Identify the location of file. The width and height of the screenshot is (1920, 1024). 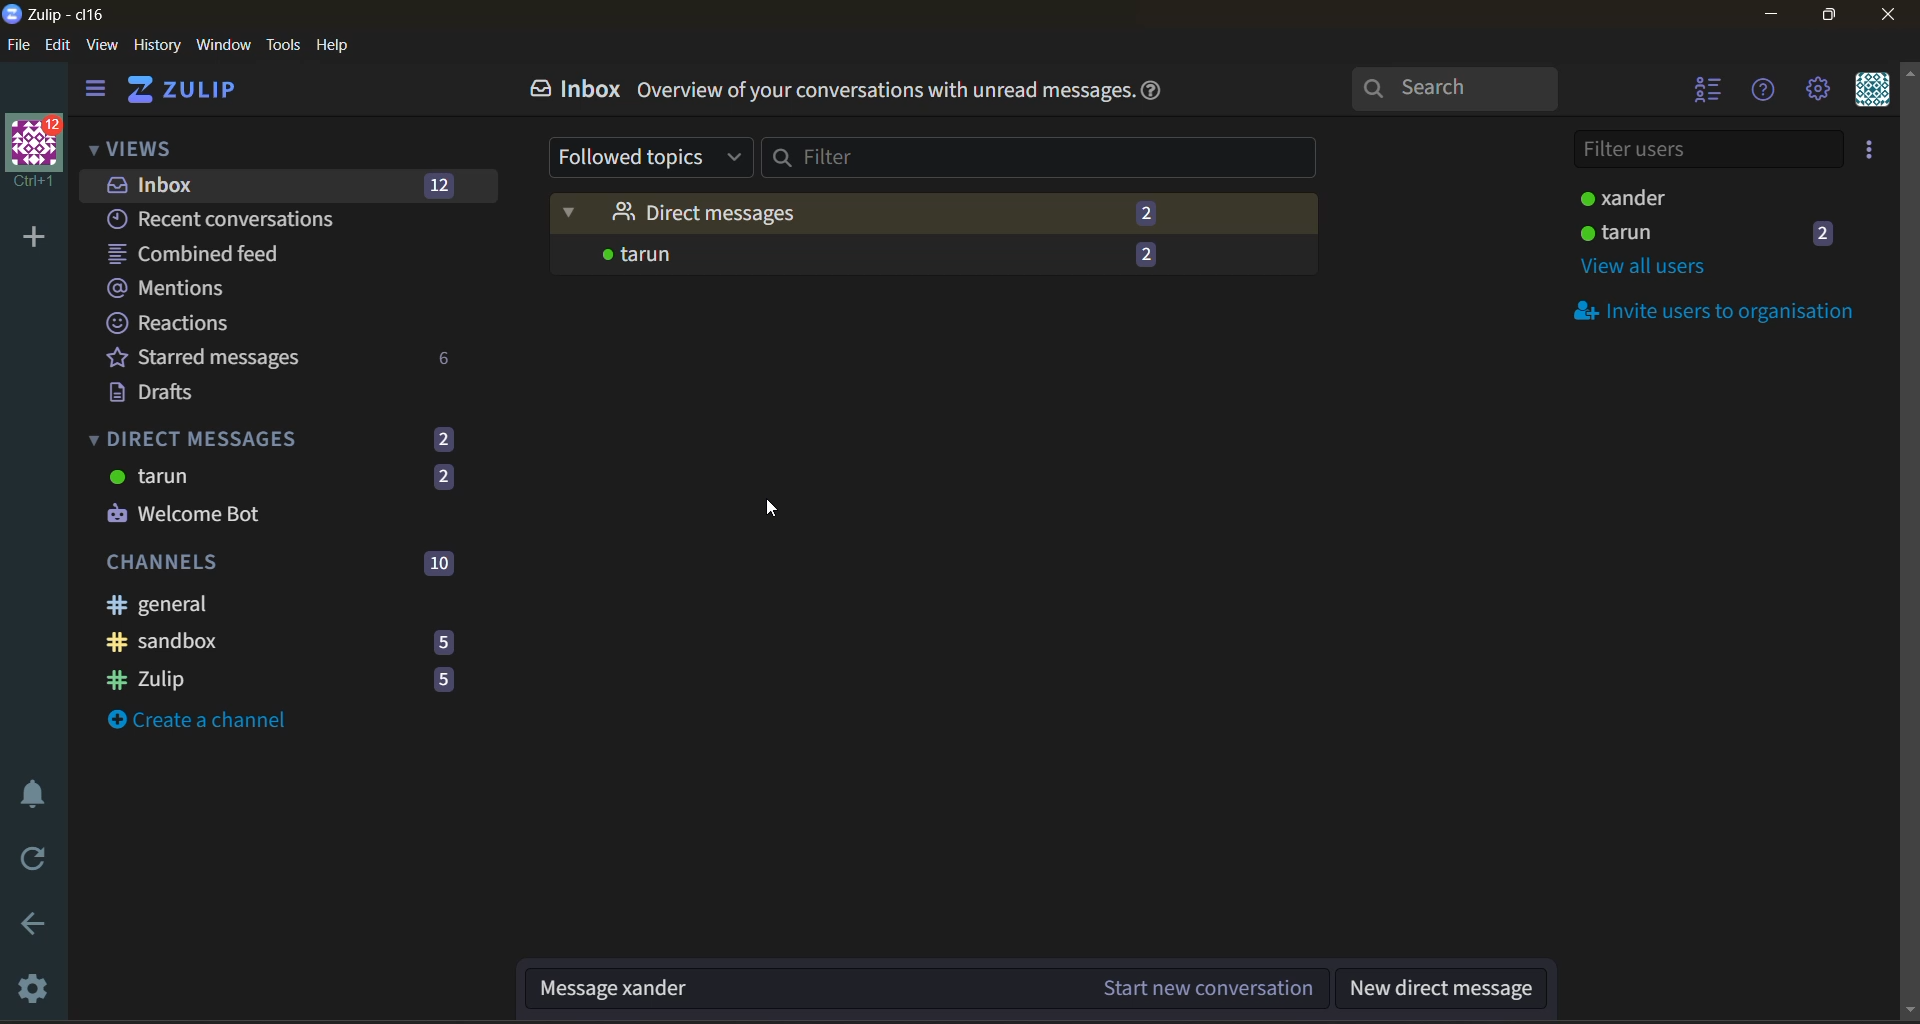
(20, 45).